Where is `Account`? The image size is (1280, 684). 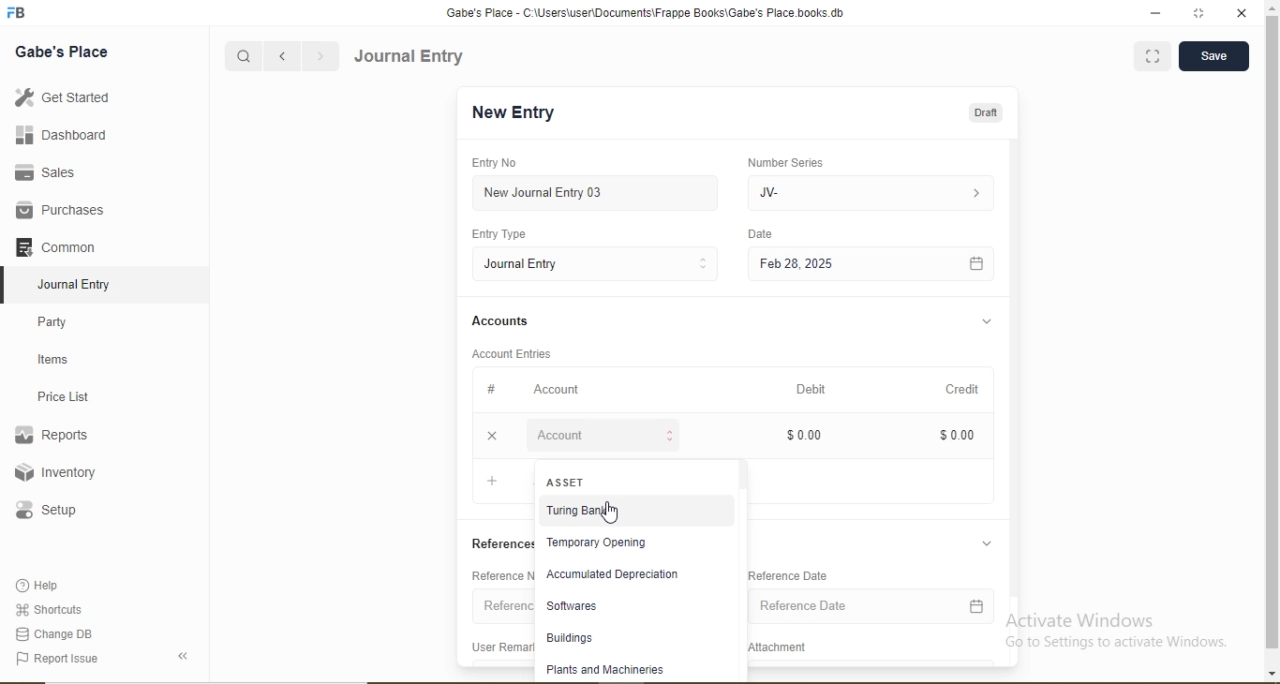
Account is located at coordinates (559, 435).